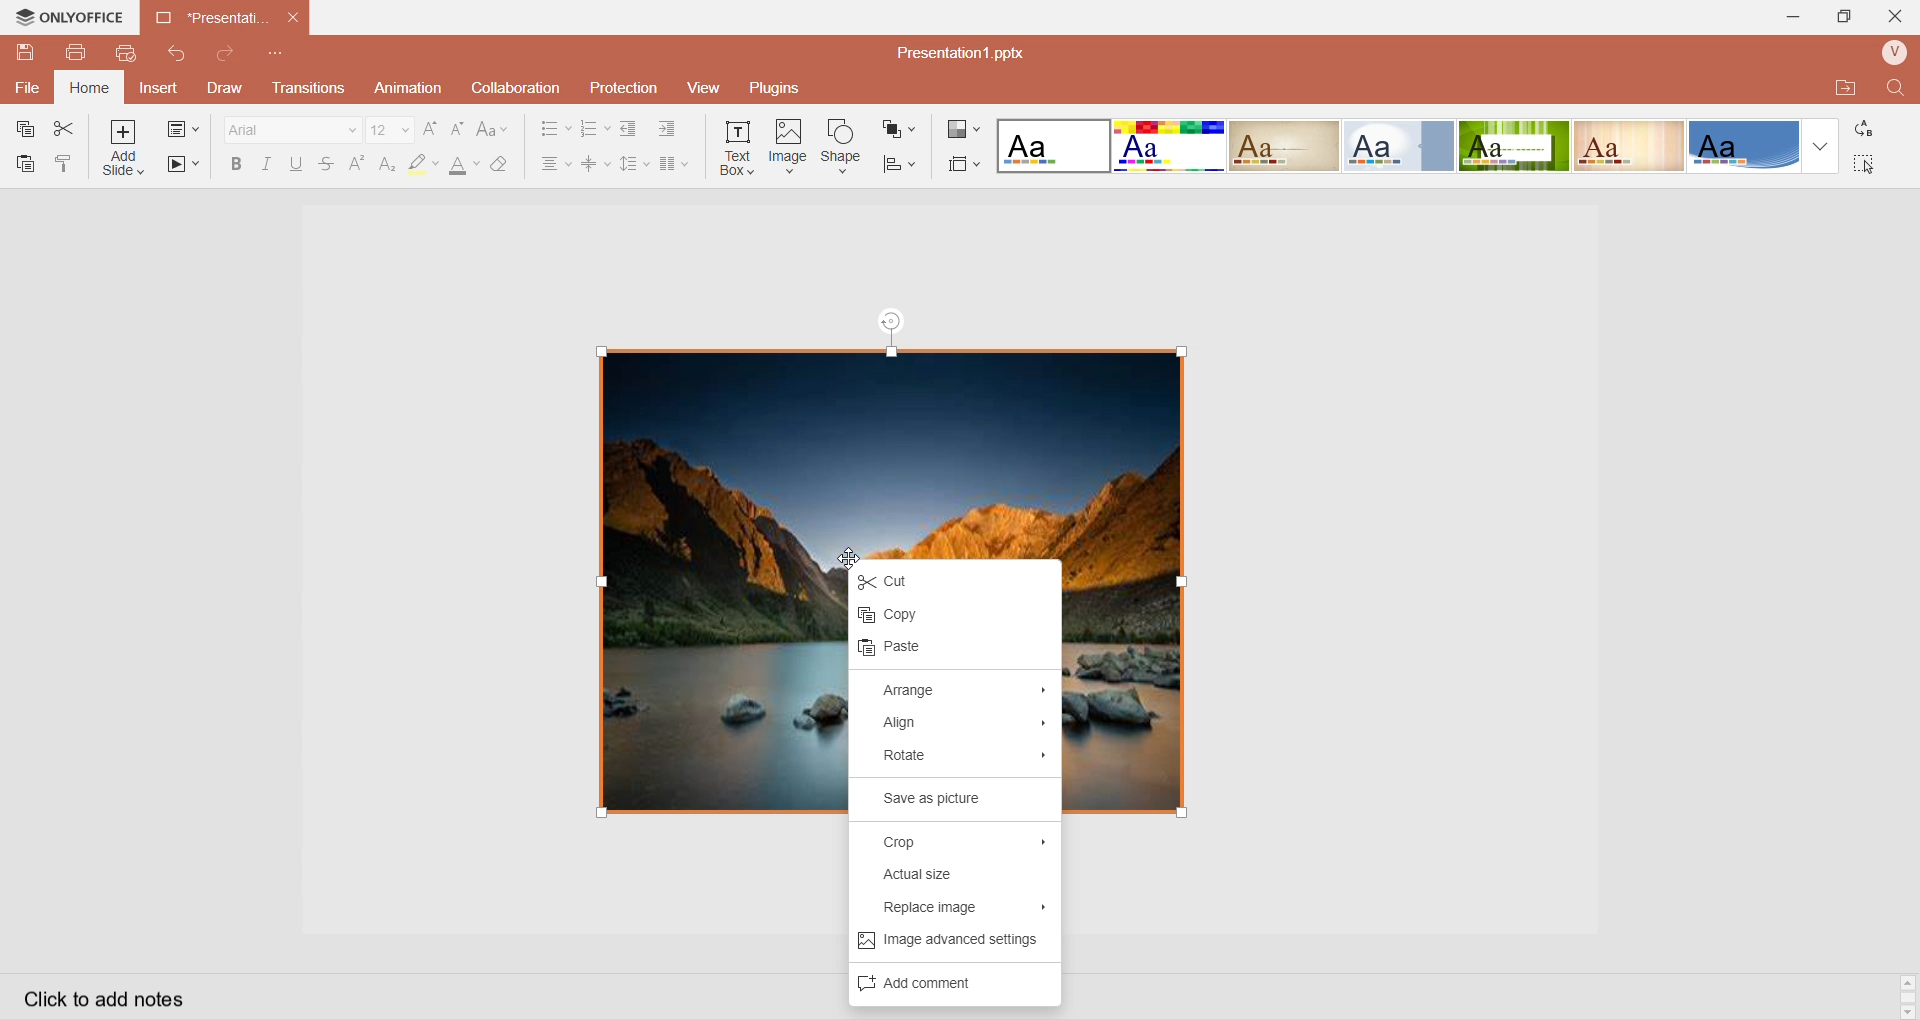 Image resolution: width=1920 pixels, height=1020 pixels. Describe the element at coordinates (27, 52) in the screenshot. I see `QuickSave` at that location.